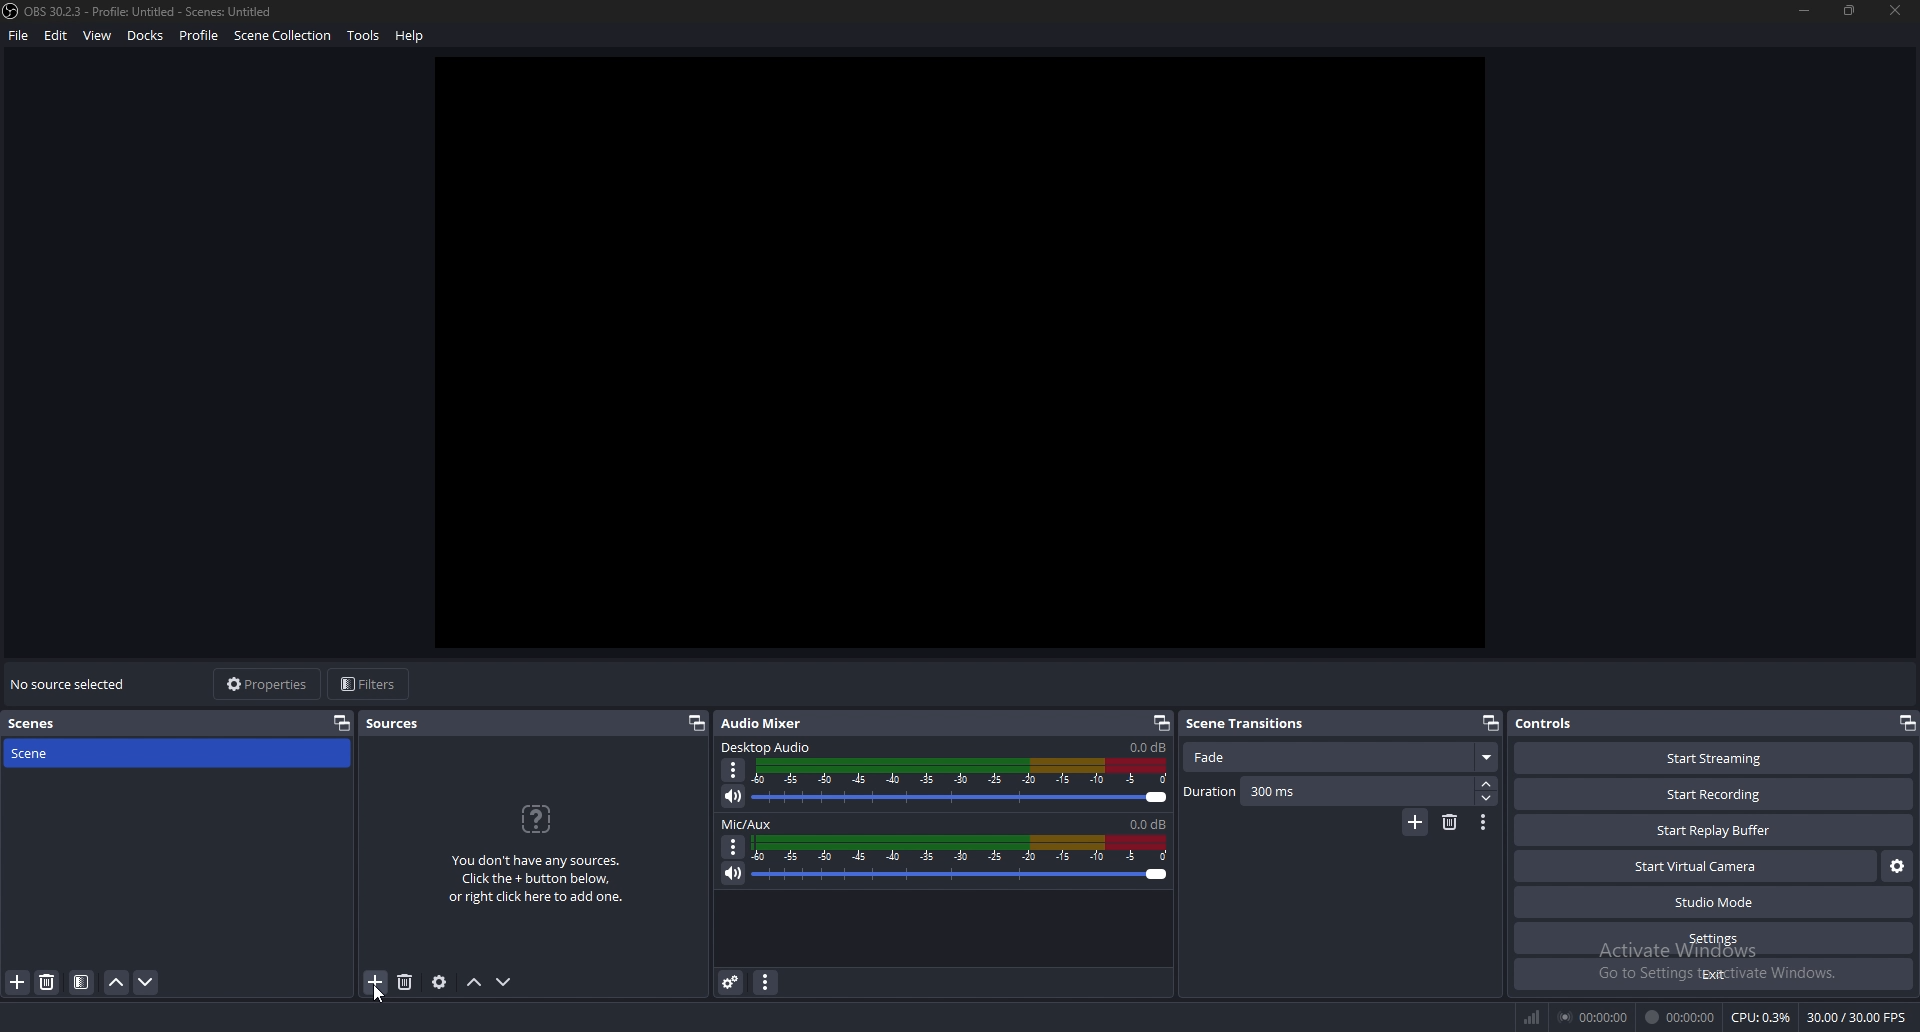 The image size is (1920, 1032). What do you see at coordinates (1147, 747) in the screenshot?
I see `volume level` at bounding box center [1147, 747].